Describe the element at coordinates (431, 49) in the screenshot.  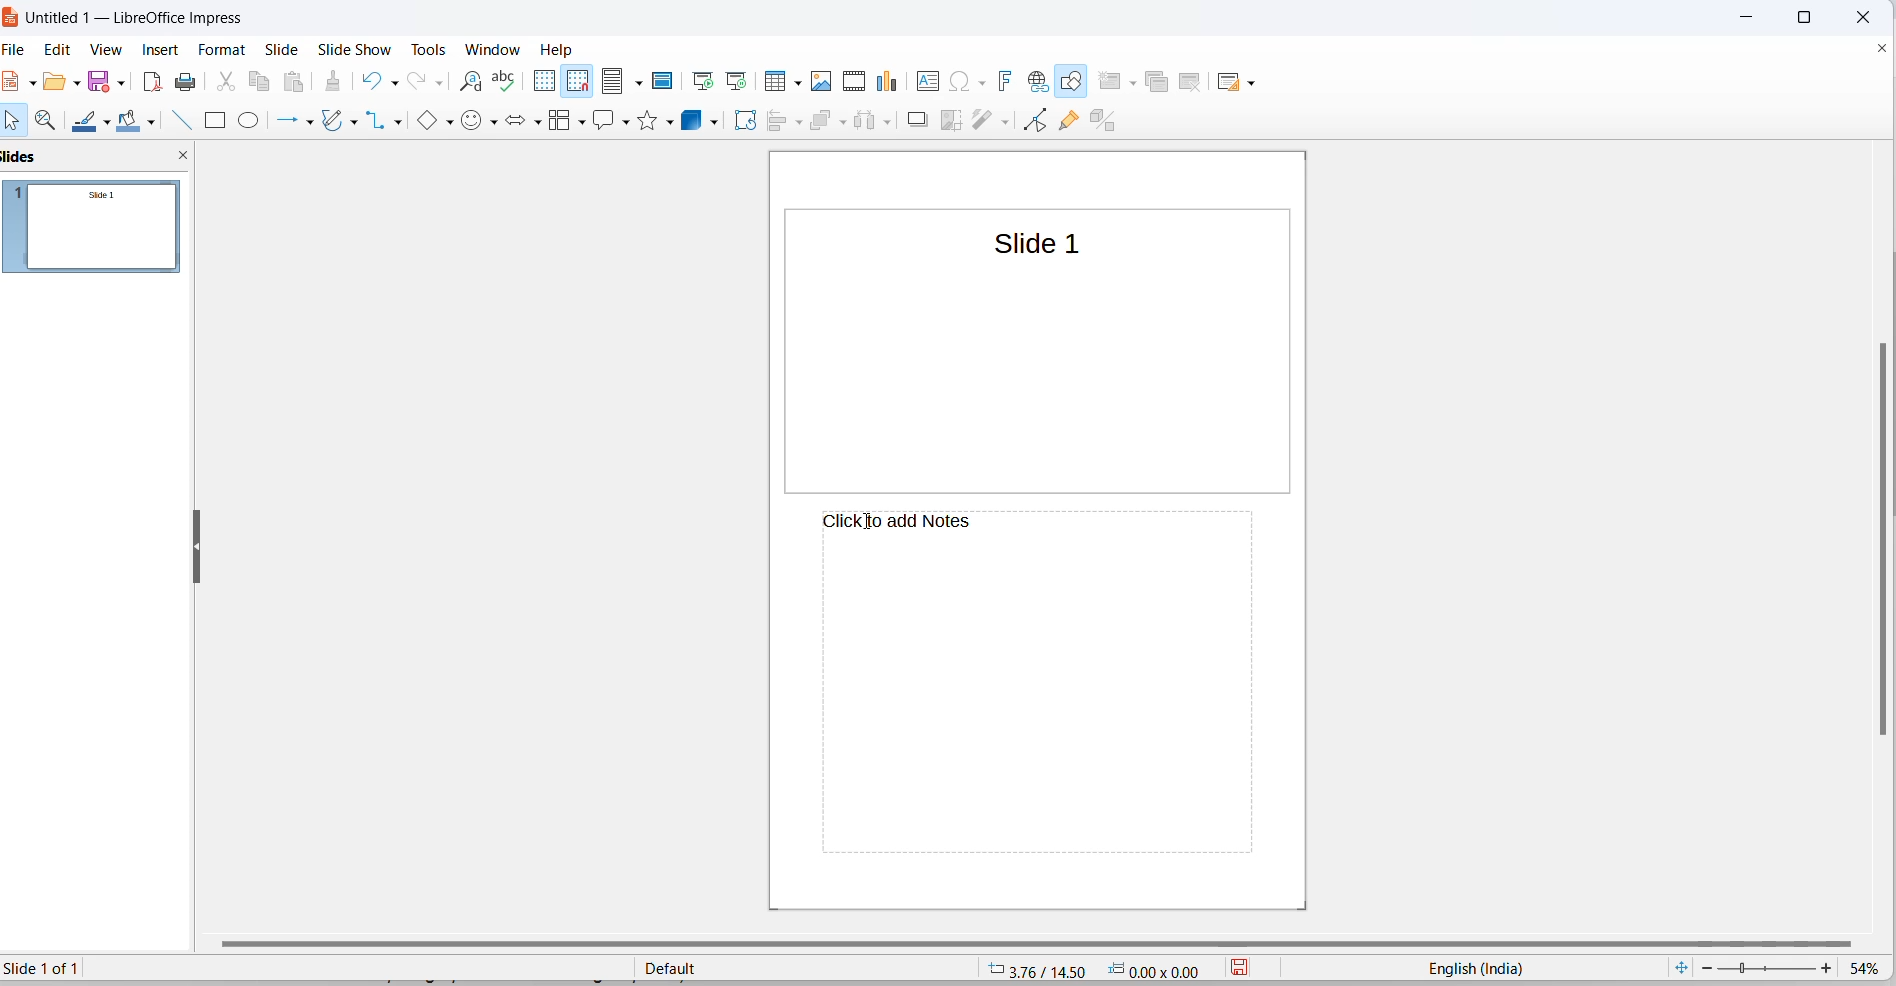
I see `tools` at that location.